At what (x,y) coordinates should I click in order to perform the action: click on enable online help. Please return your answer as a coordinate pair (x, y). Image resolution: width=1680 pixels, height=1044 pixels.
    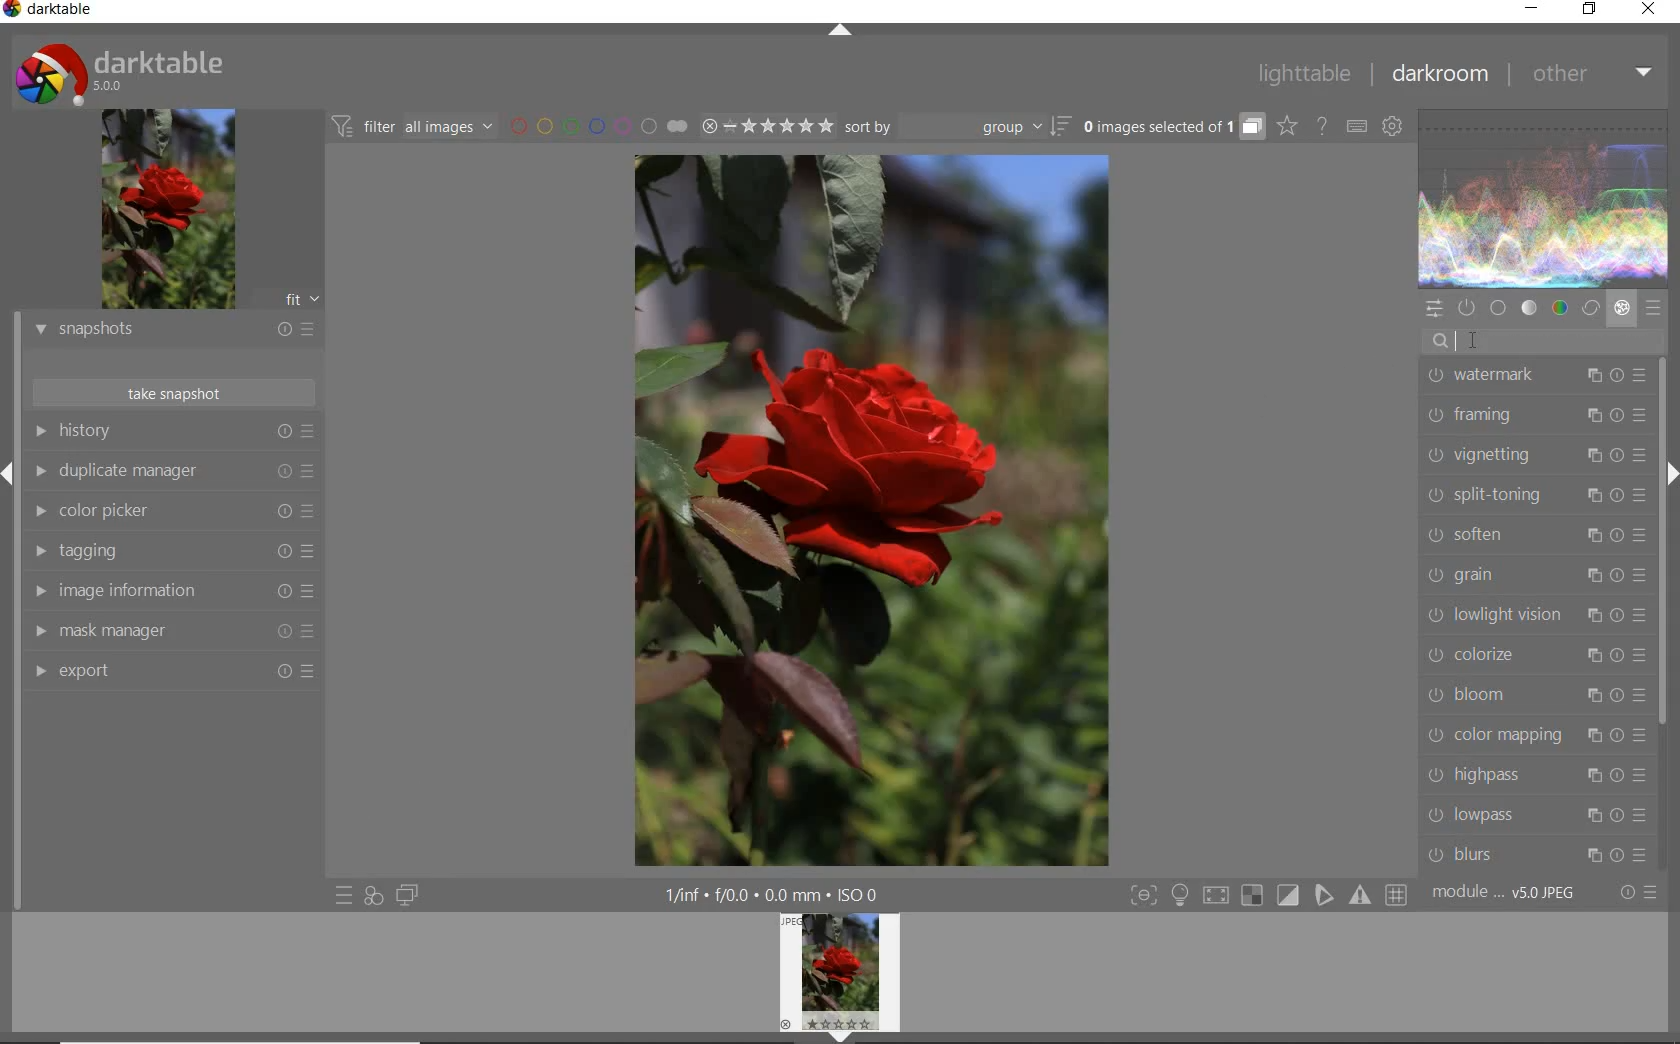
    Looking at the image, I should click on (1323, 126).